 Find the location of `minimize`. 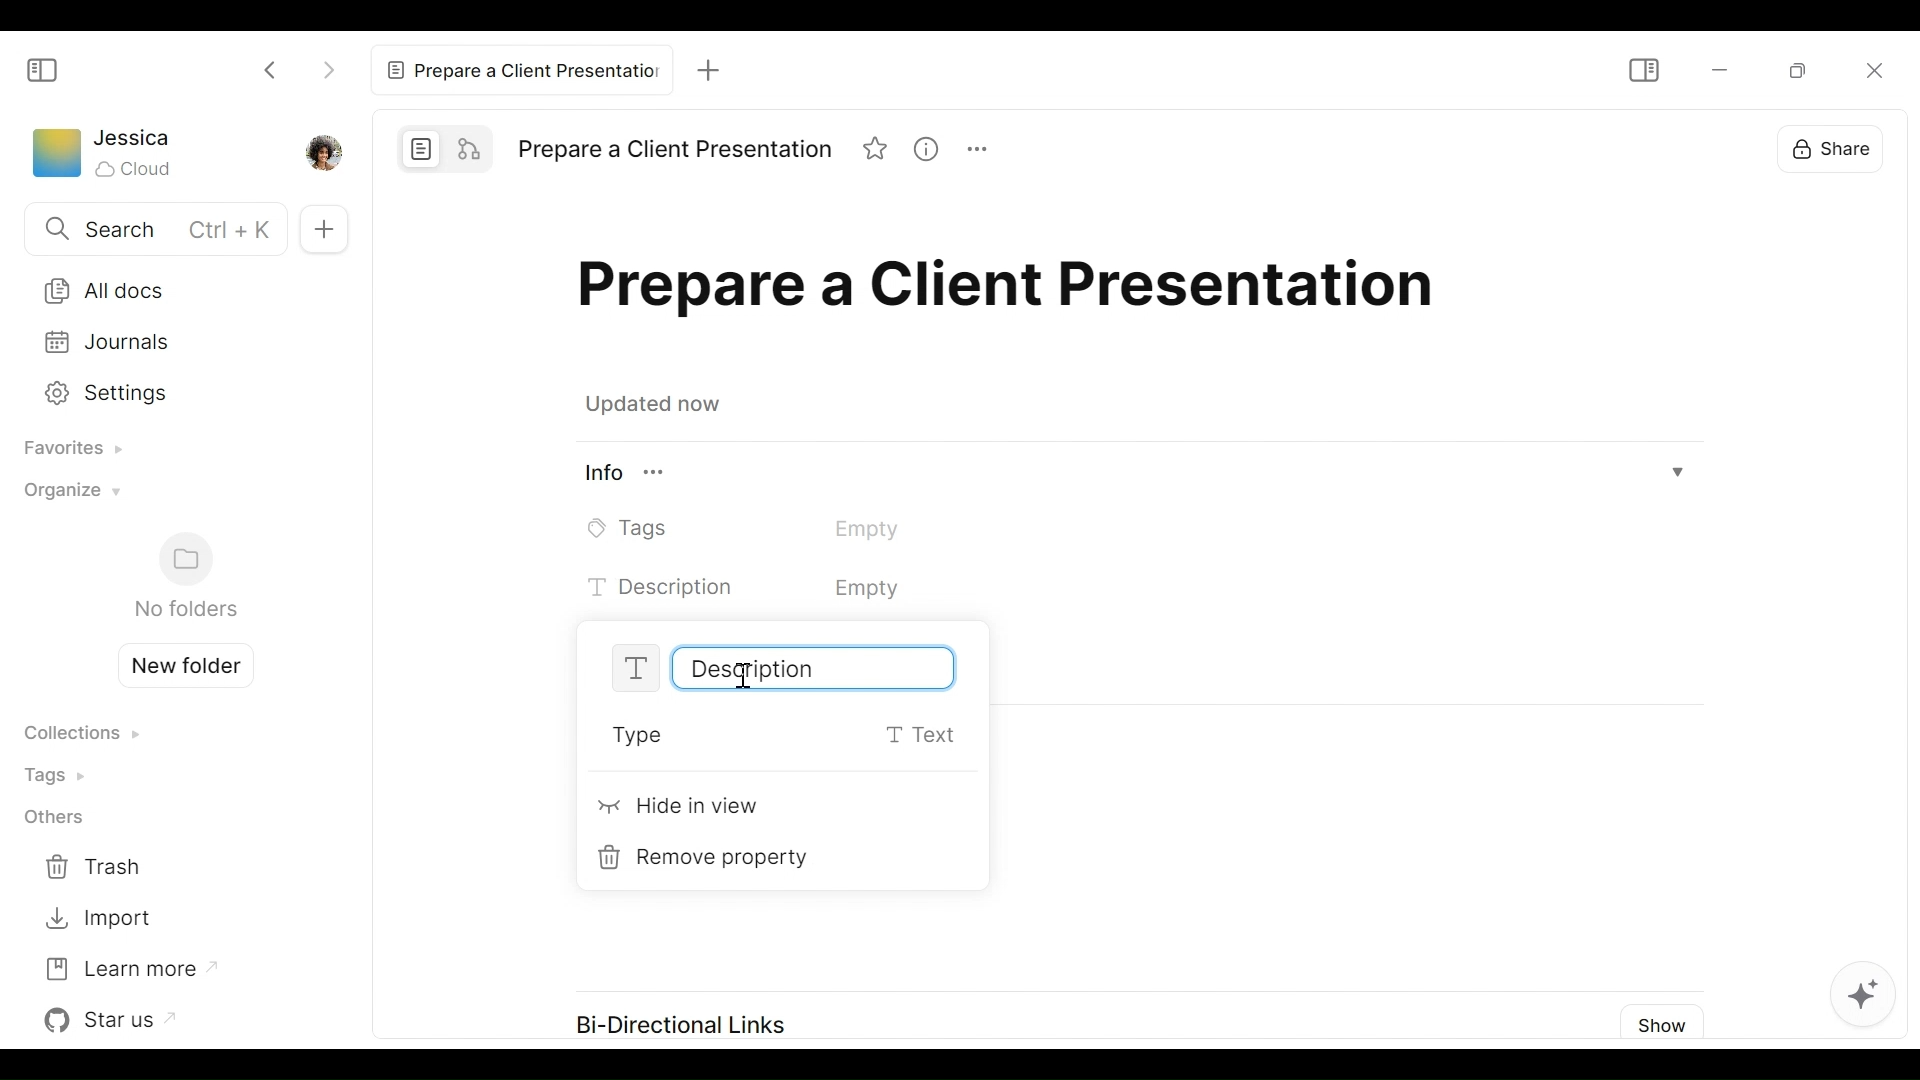

minimize is located at coordinates (1717, 71).